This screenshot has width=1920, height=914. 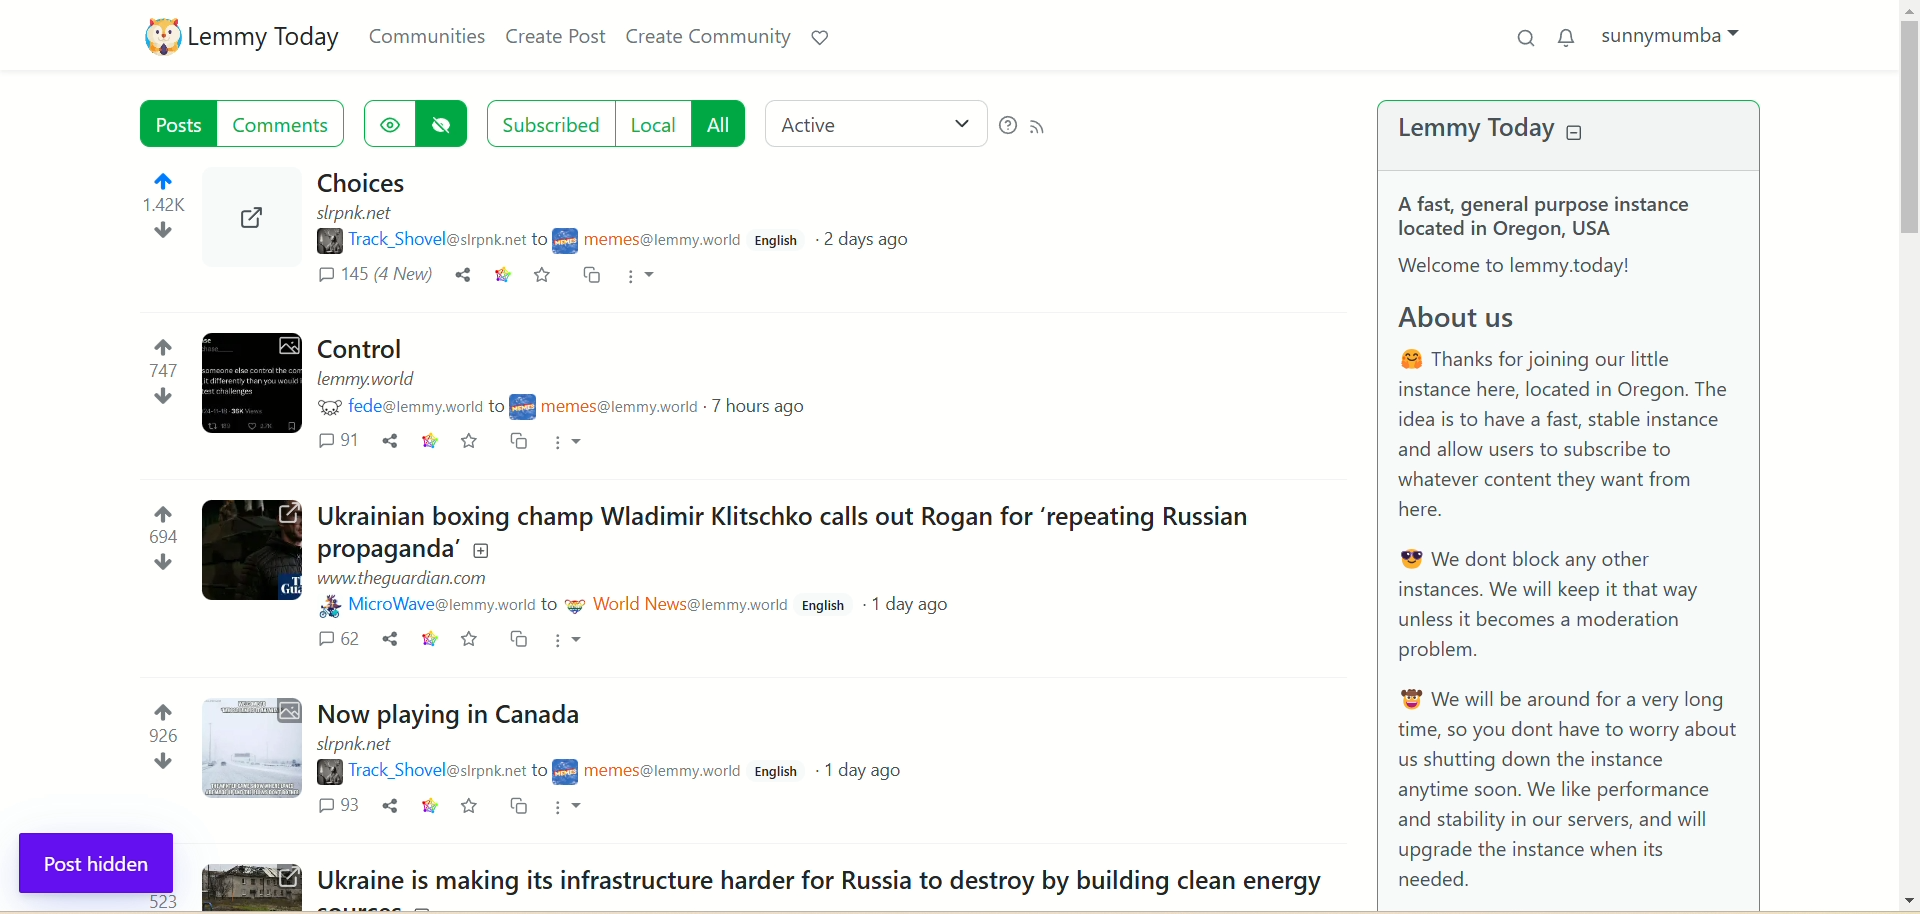 What do you see at coordinates (430, 443) in the screenshot?
I see `link` at bounding box center [430, 443].